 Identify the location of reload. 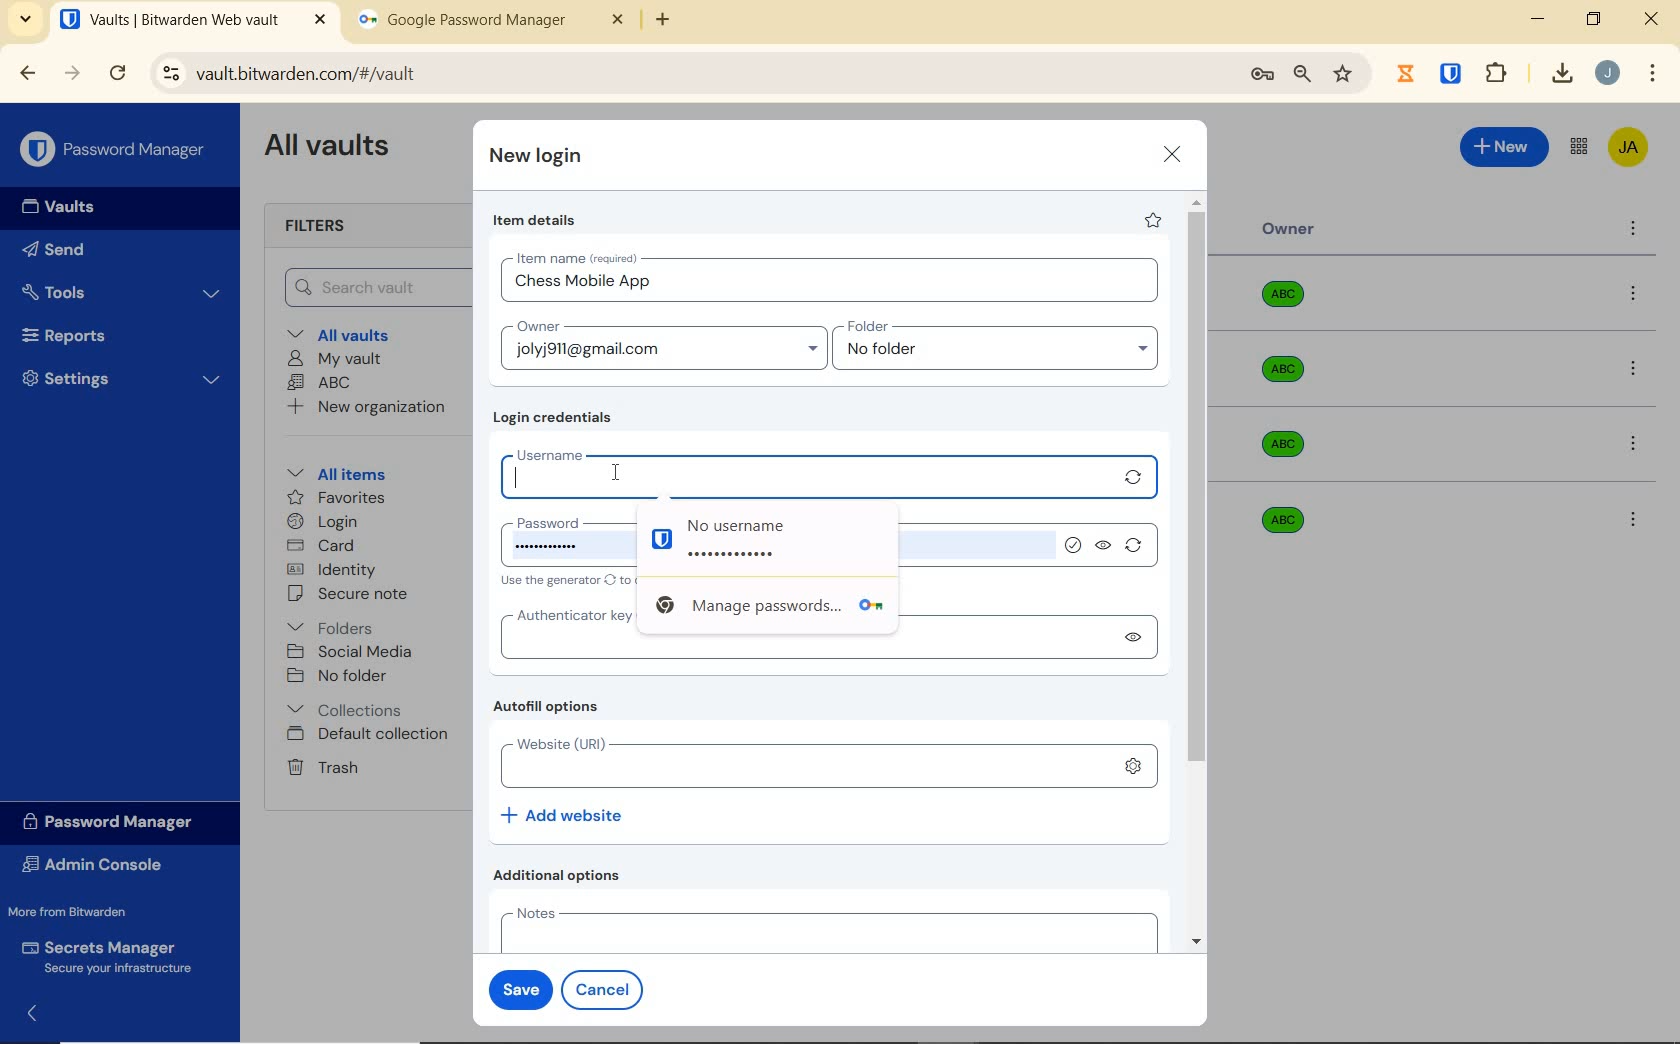
(117, 75).